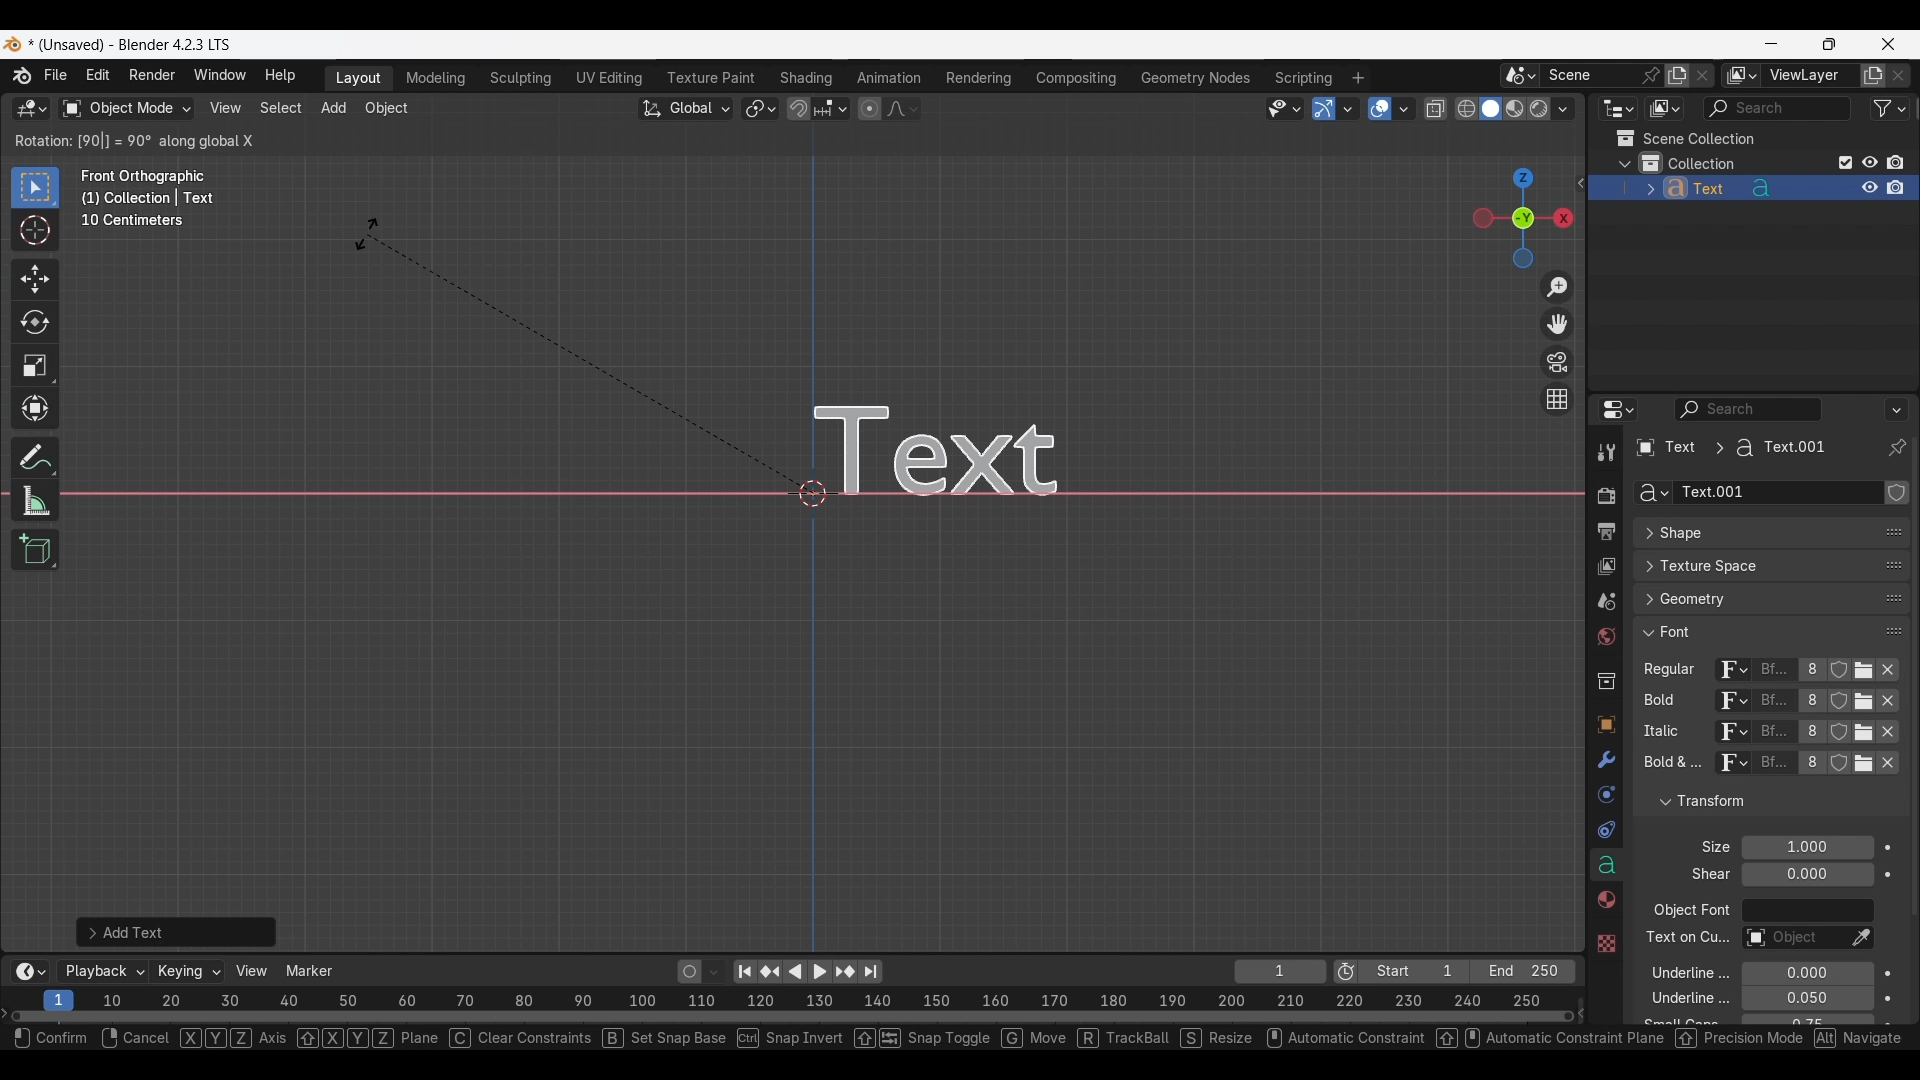 The width and height of the screenshot is (1920, 1080). I want to click on Options for the properties editor, so click(1898, 409).